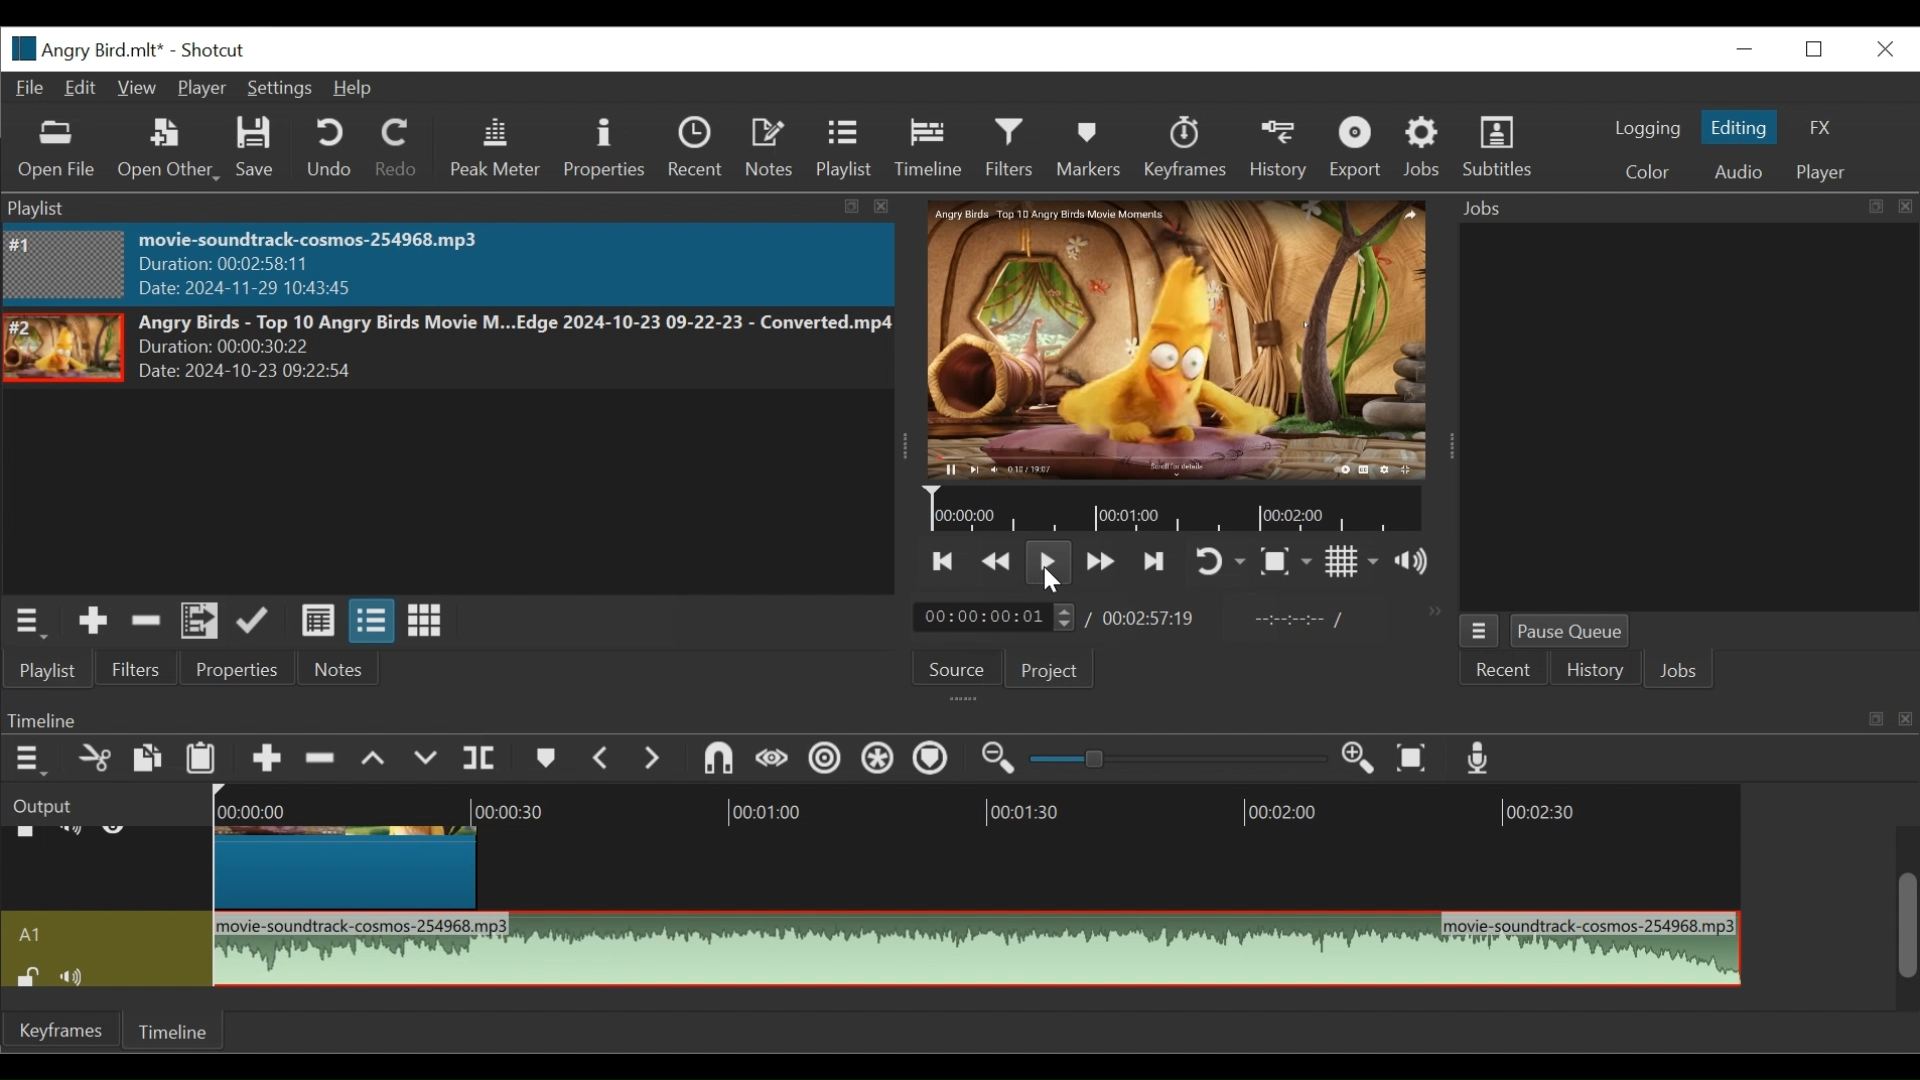 This screenshot has height=1080, width=1920. Describe the element at coordinates (1168, 338) in the screenshot. I see `Media Viewer` at that location.